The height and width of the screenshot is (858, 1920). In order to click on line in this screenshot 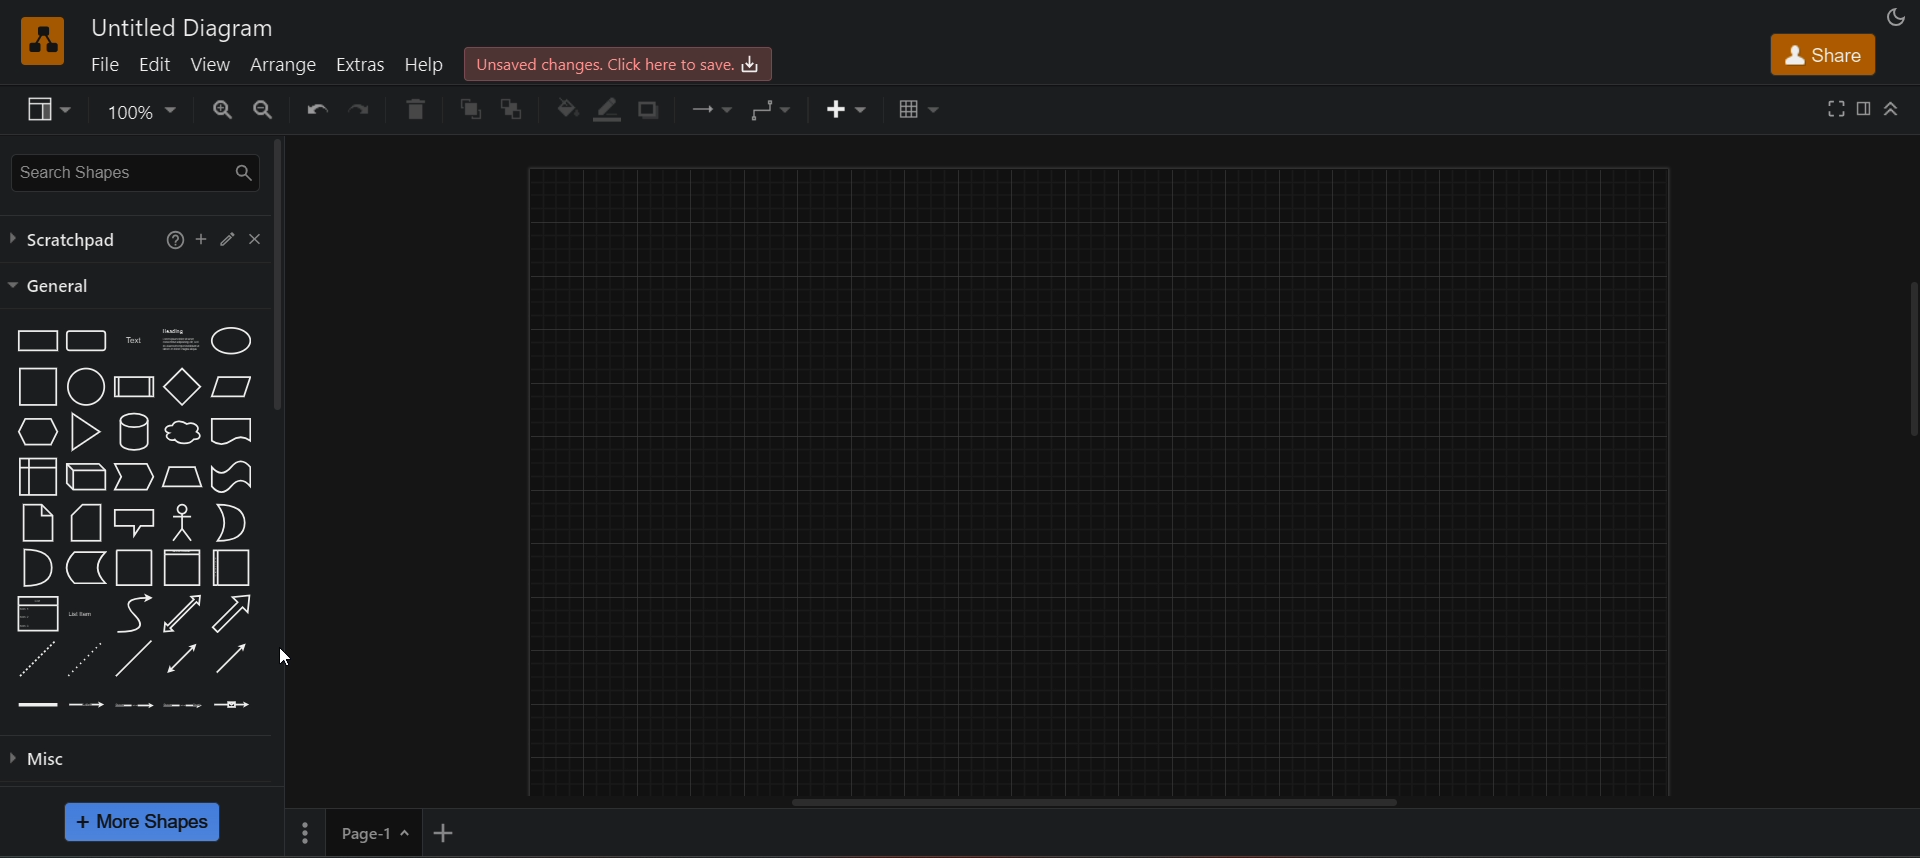, I will do `click(136, 657)`.